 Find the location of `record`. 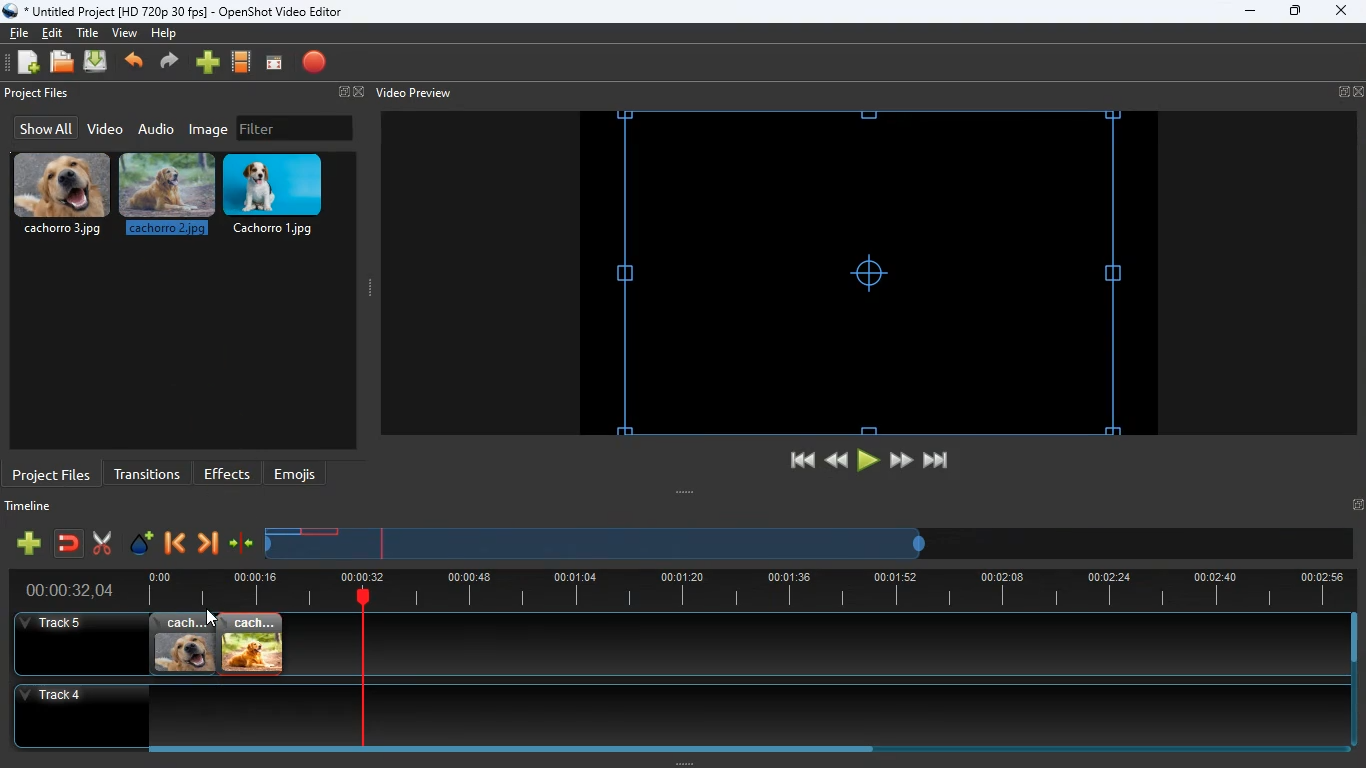

record is located at coordinates (316, 64).